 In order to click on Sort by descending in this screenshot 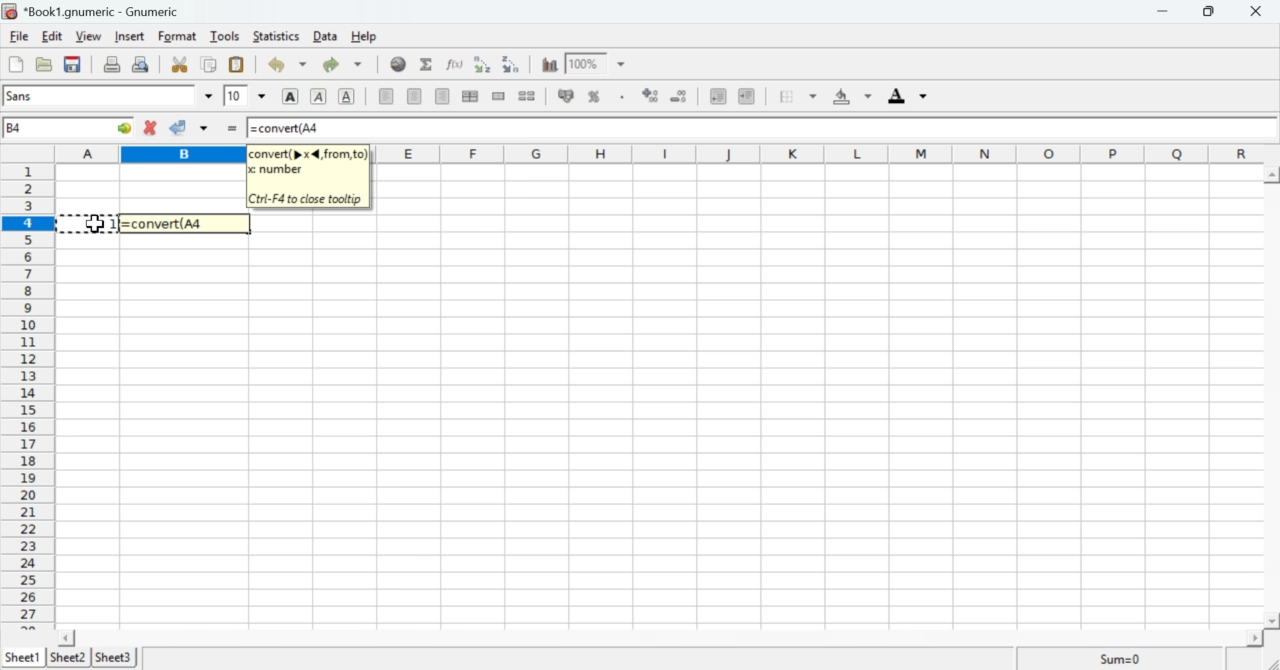, I will do `click(678, 96)`.